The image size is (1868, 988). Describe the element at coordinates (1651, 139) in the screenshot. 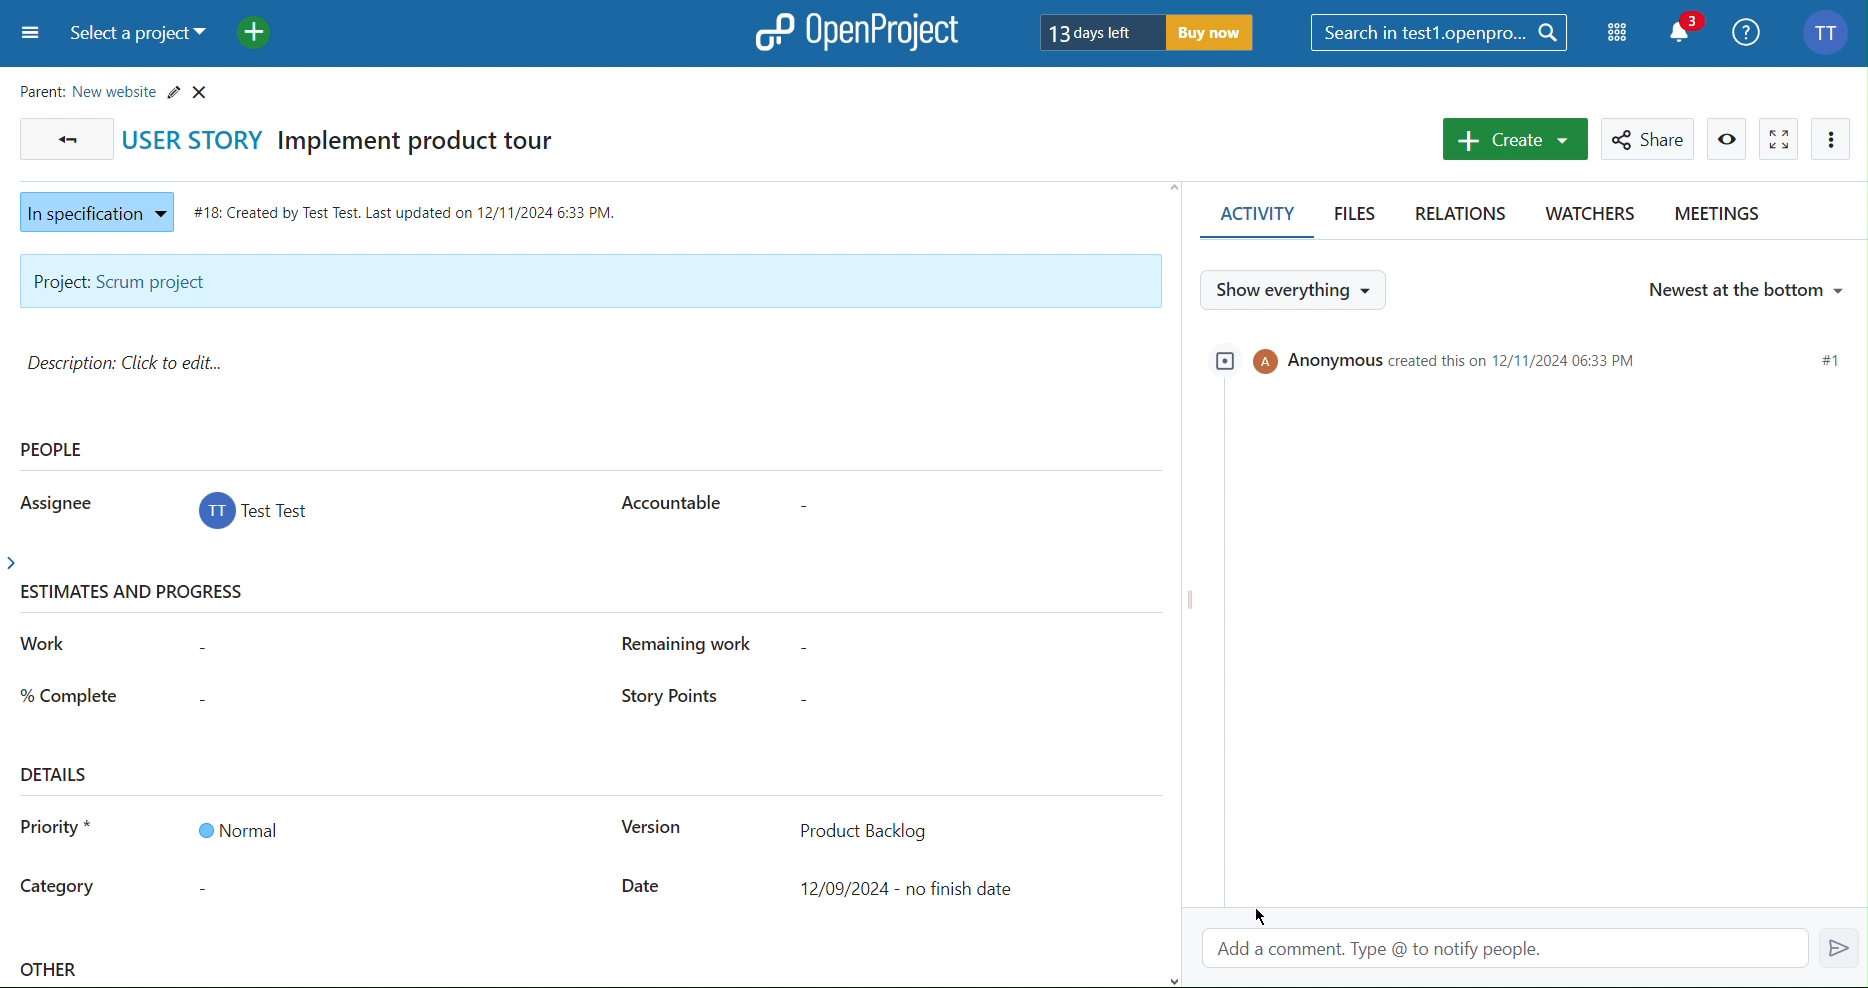

I see `Share` at that location.